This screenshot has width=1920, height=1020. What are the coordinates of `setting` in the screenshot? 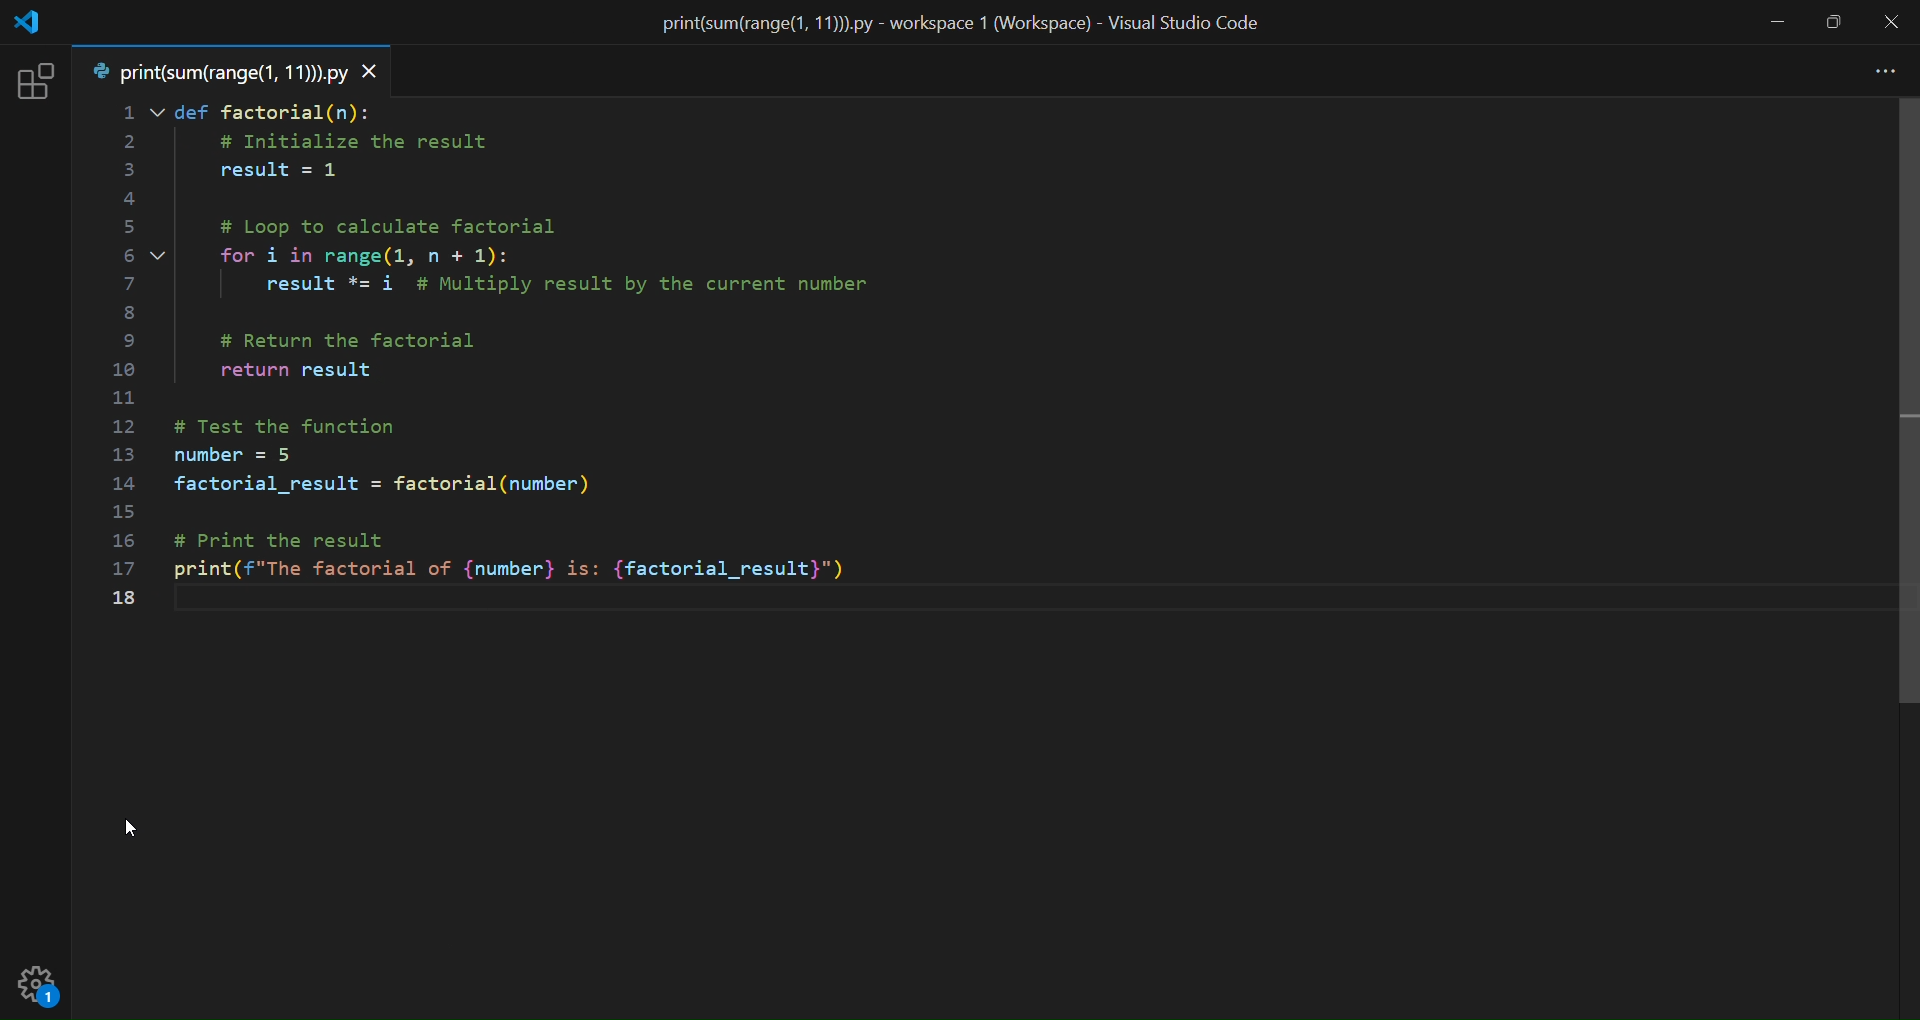 It's located at (35, 991).